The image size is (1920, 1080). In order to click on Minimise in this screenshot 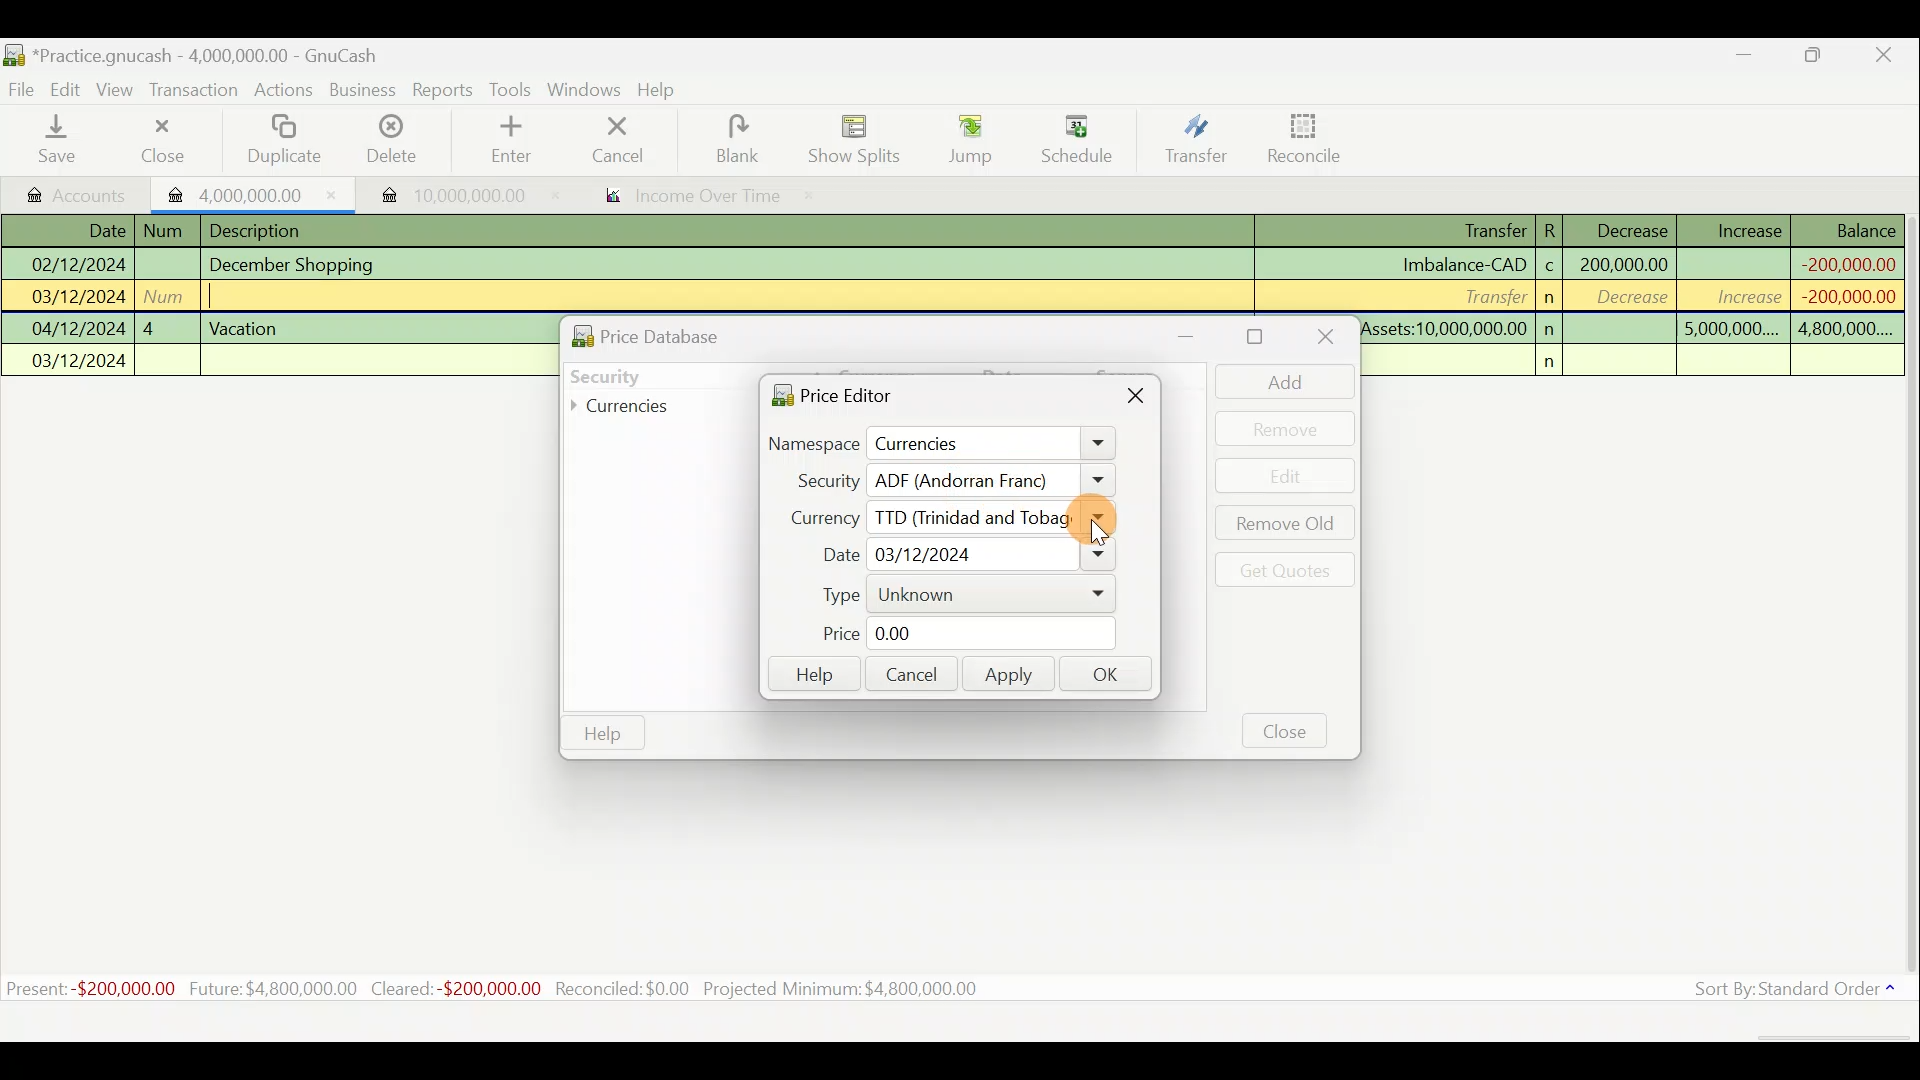, I will do `click(1198, 336)`.